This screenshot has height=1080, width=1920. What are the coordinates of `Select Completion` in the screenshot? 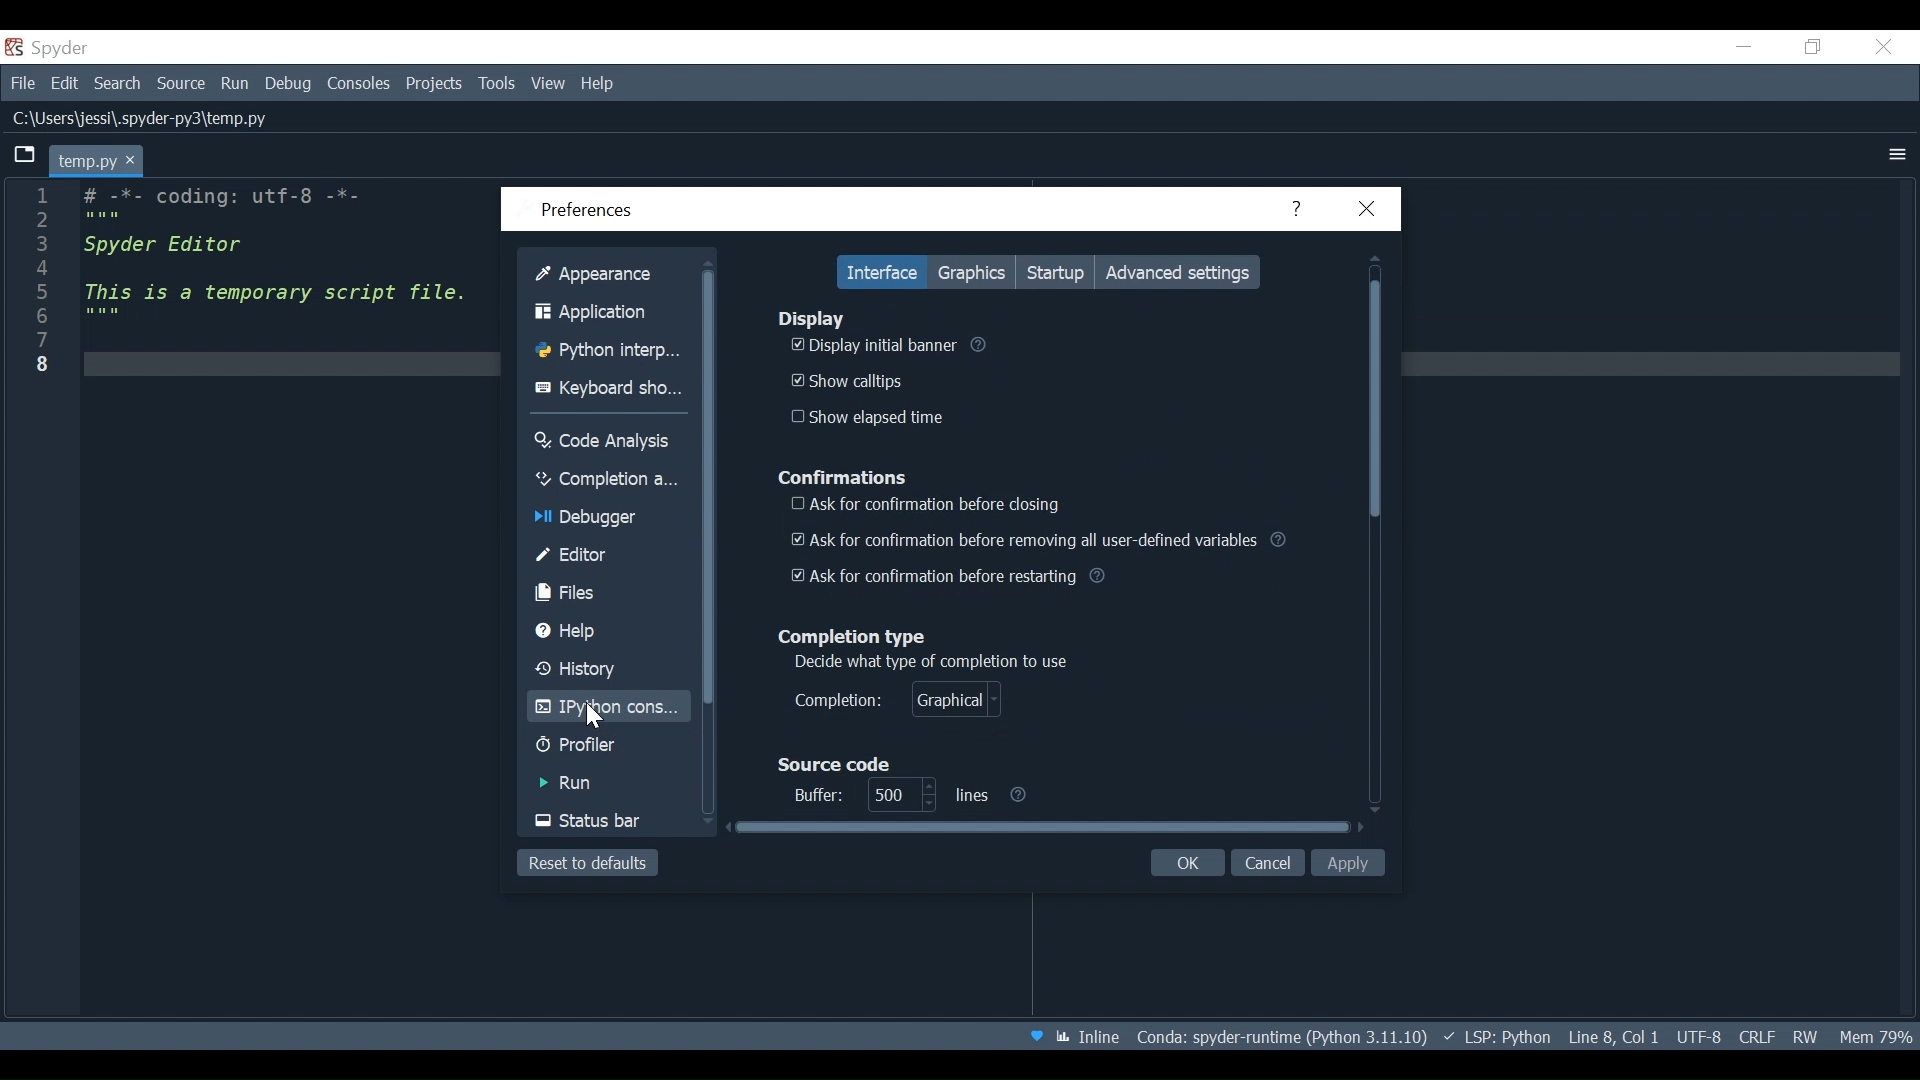 It's located at (899, 701).